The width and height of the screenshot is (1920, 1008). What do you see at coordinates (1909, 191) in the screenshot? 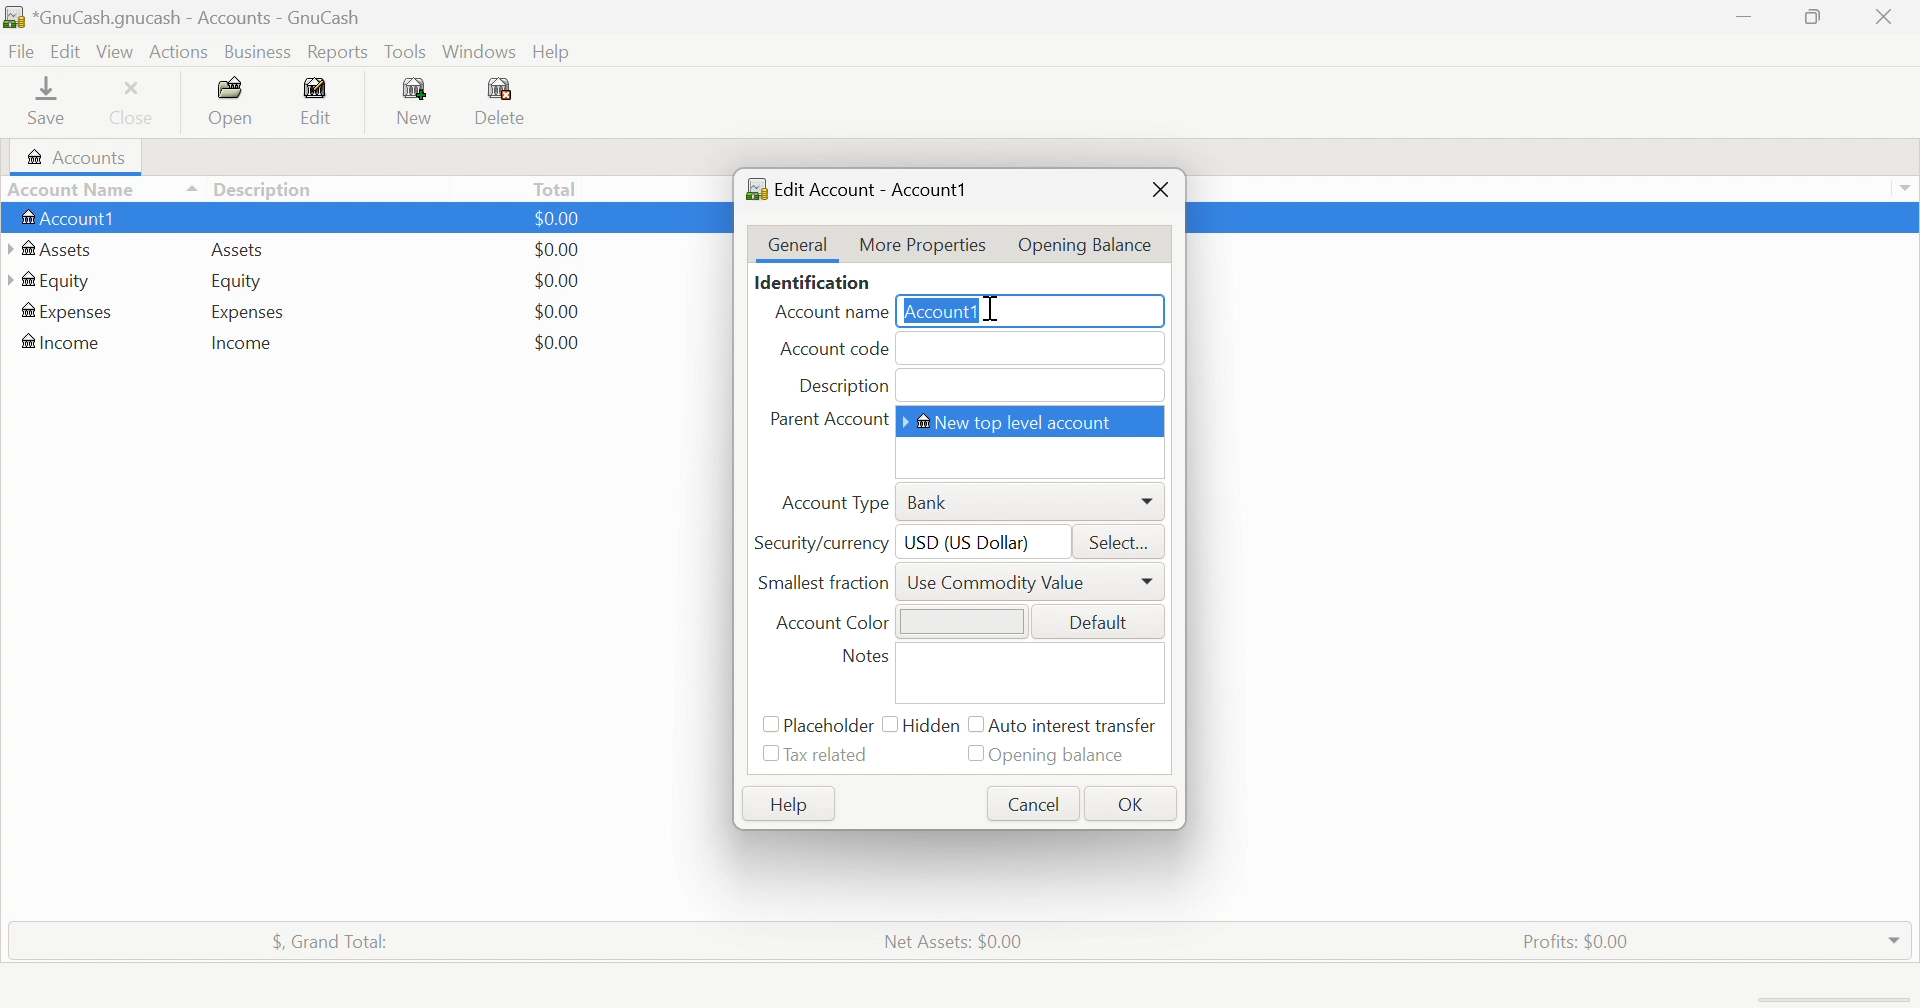
I see `Drop Down` at bounding box center [1909, 191].